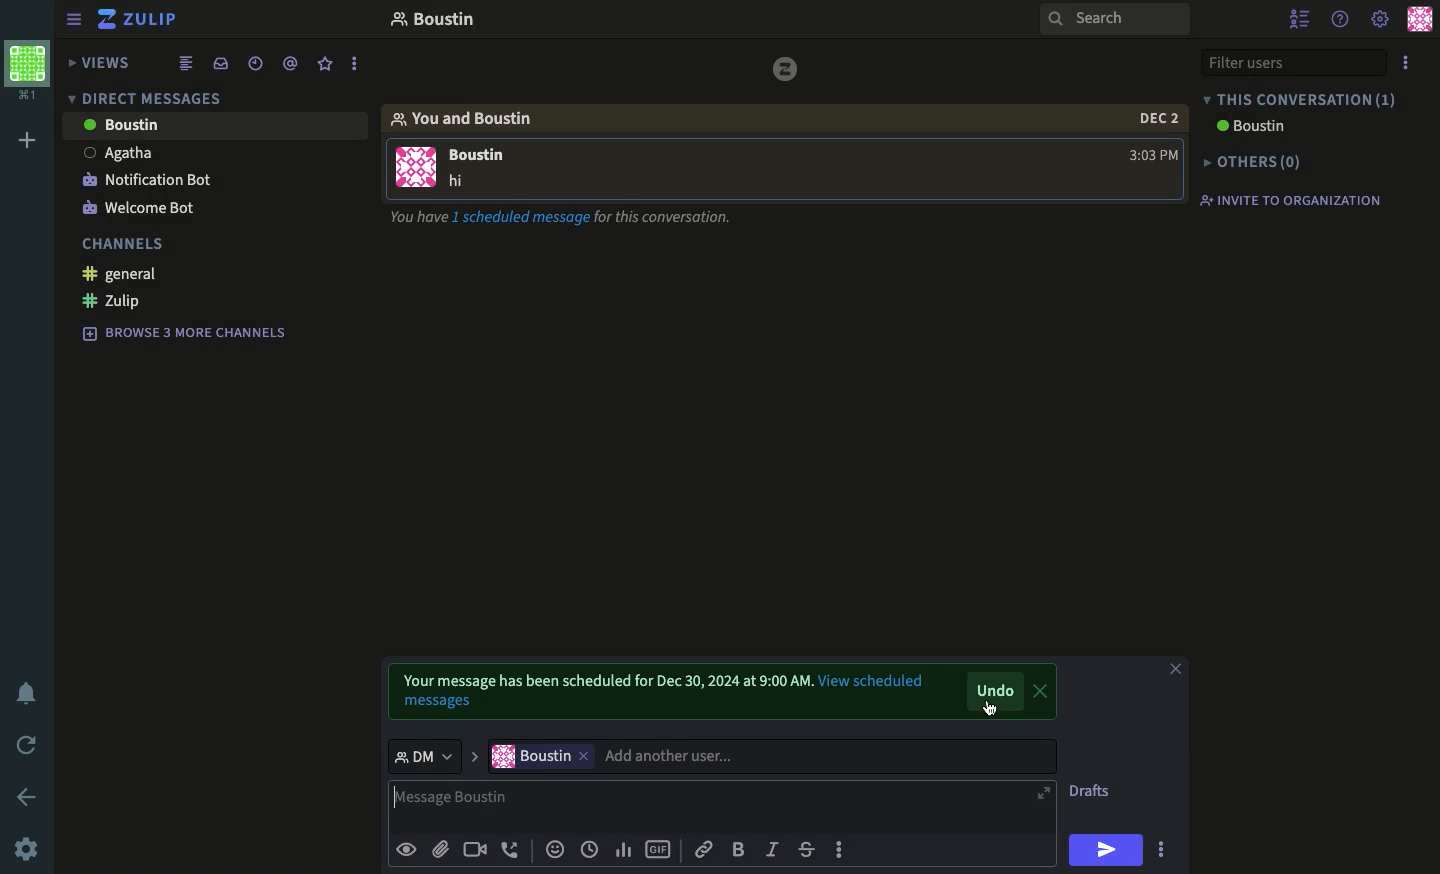  What do you see at coordinates (121, 154) in the screenshot?
I see `Agatha` at bounding box center [121, 154].